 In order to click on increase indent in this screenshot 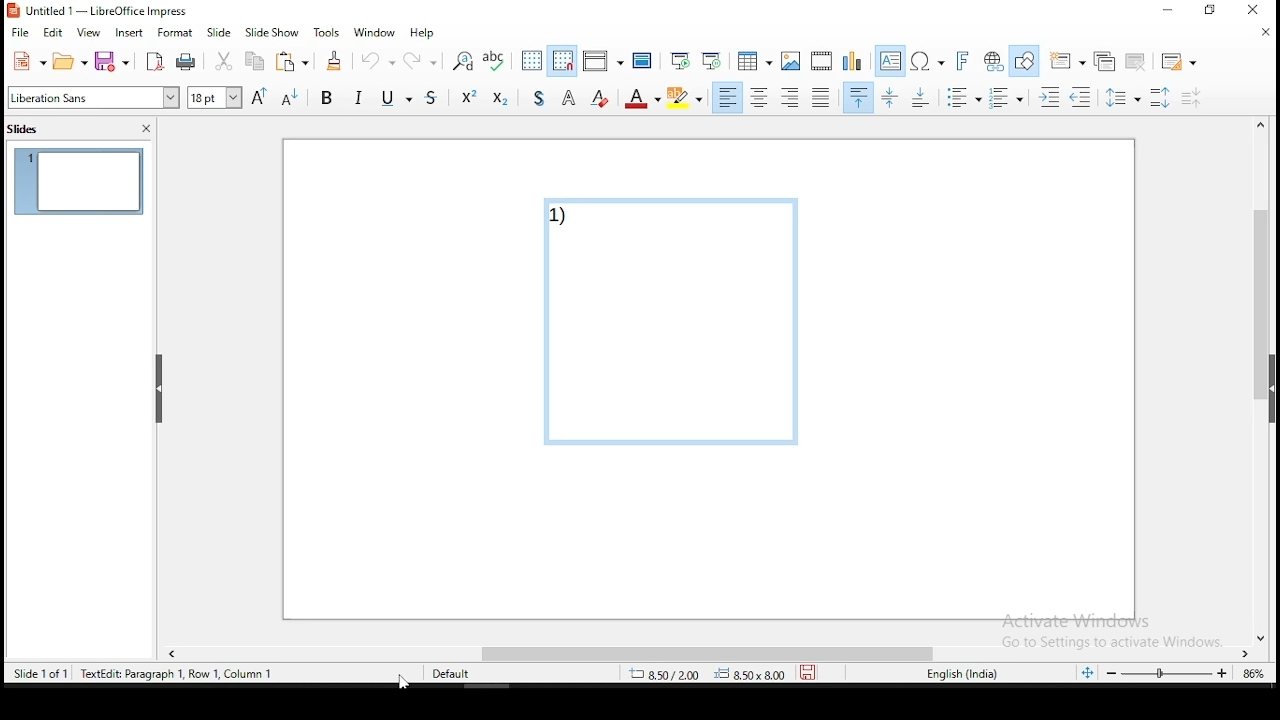, I will do `click(1046, 97)`.